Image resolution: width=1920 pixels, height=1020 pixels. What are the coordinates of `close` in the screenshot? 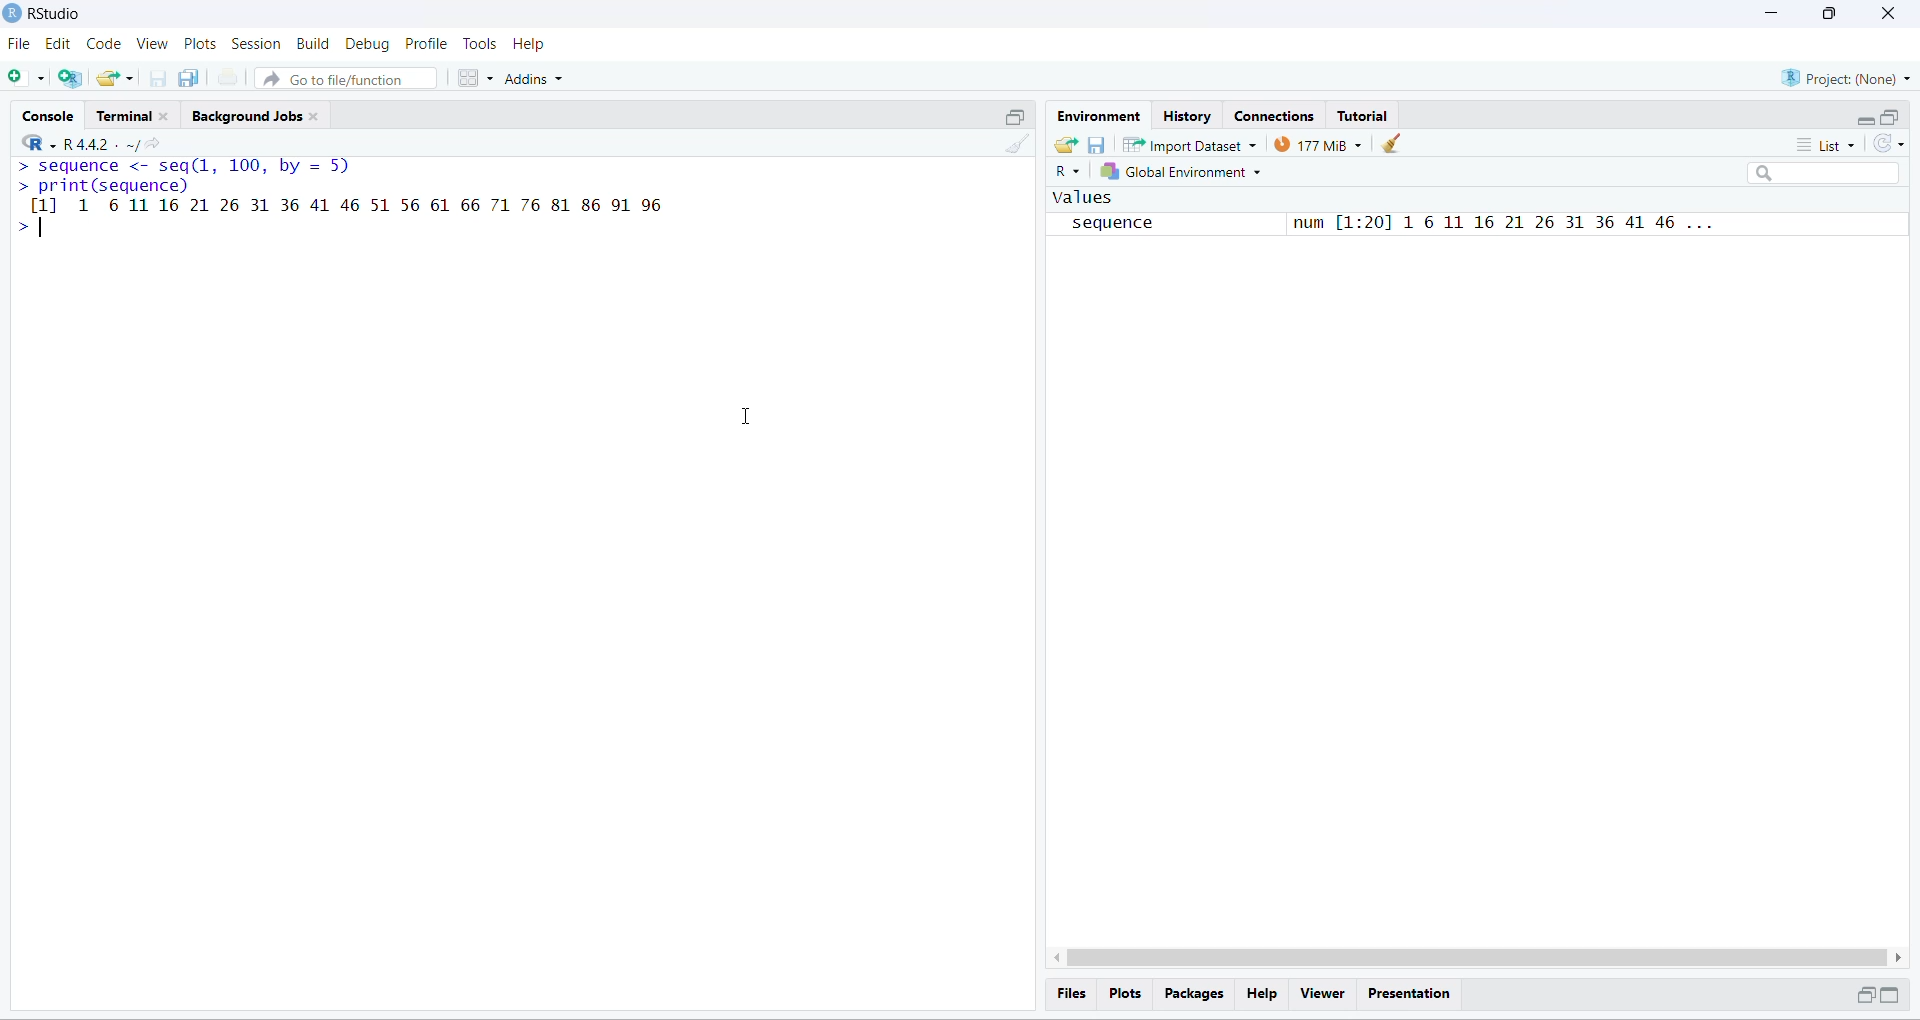 It's located at (1889, 13).